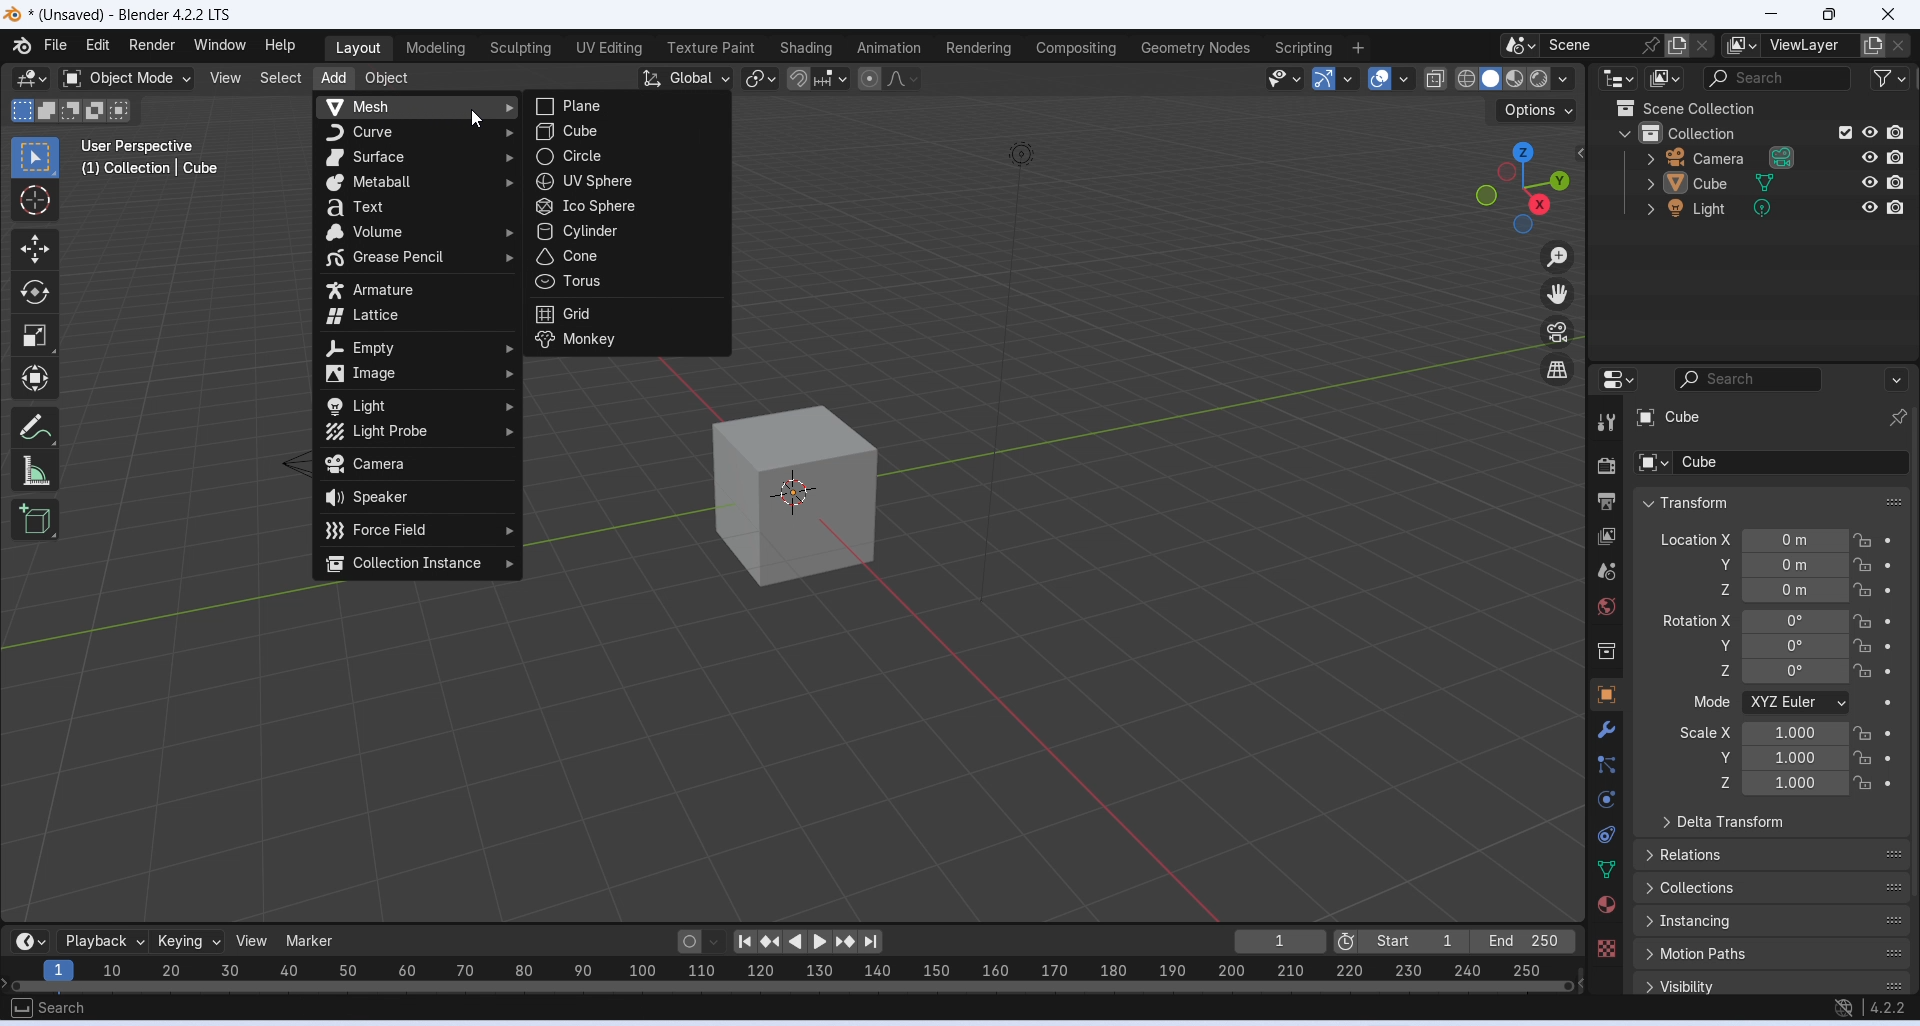 Image resolution: width=1920 pixels, height=1026 pixels. I want to click on transform, so click(1772, 502).